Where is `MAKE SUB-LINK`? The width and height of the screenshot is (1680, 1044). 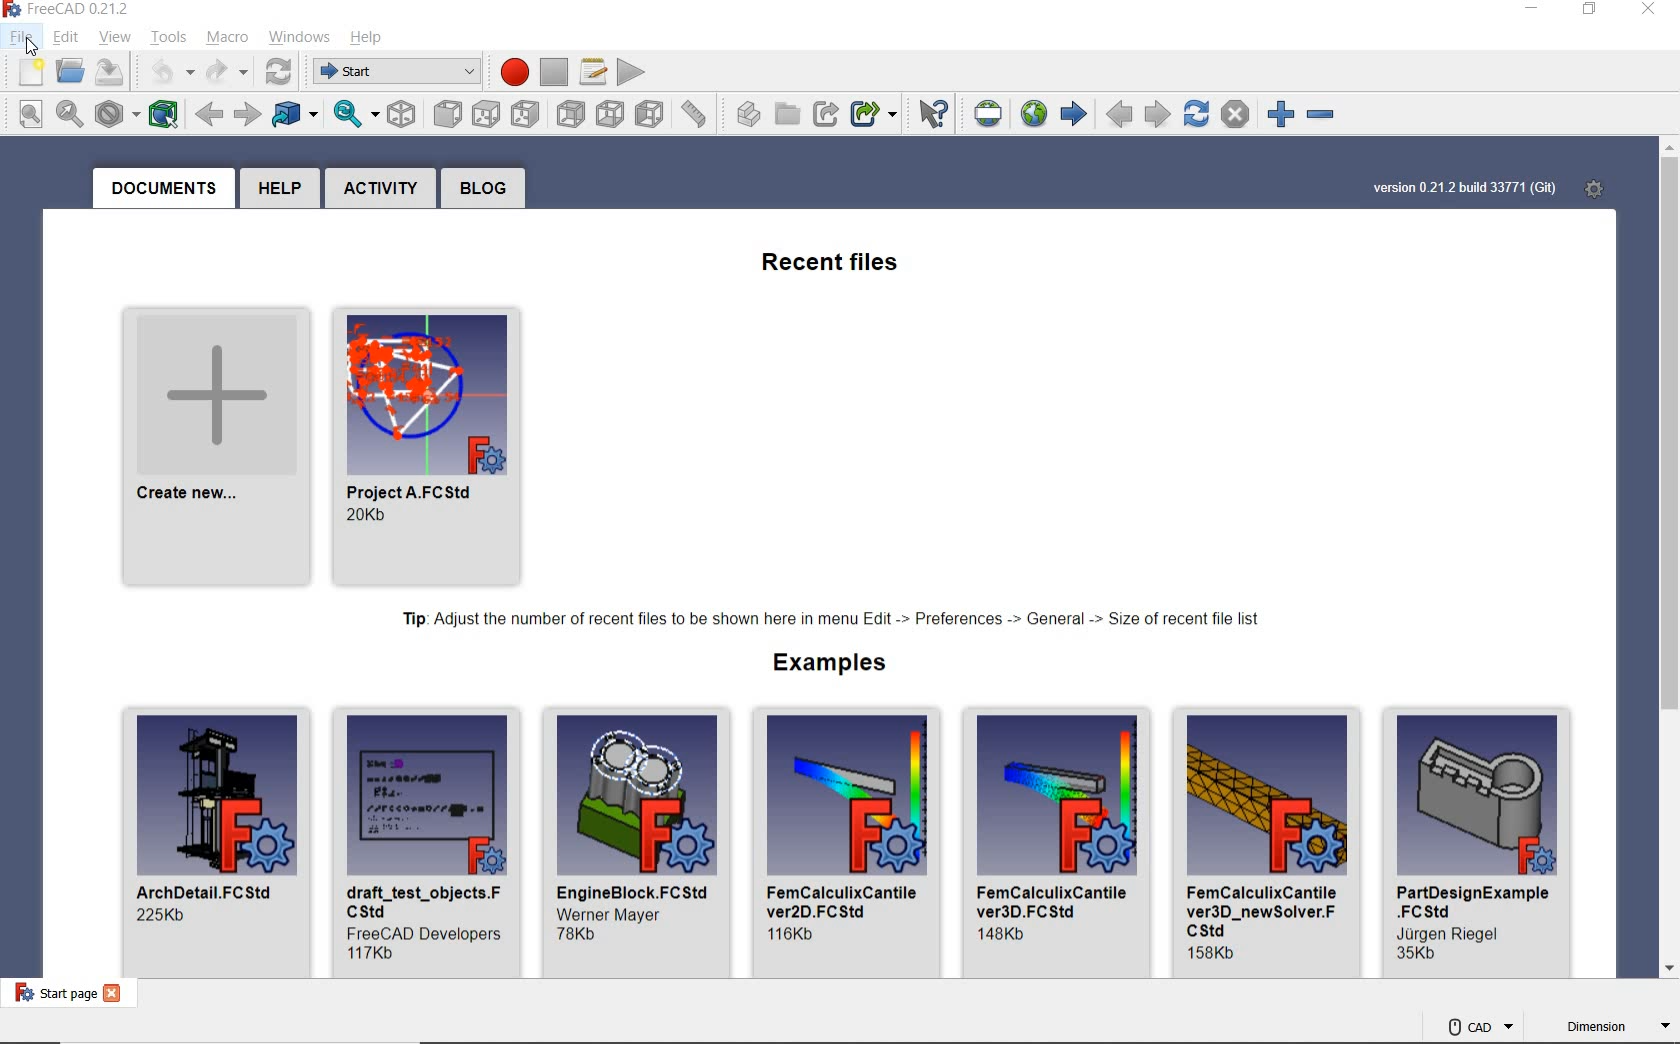 MAKE SUB-LINK is located at coordinates (873, 116).